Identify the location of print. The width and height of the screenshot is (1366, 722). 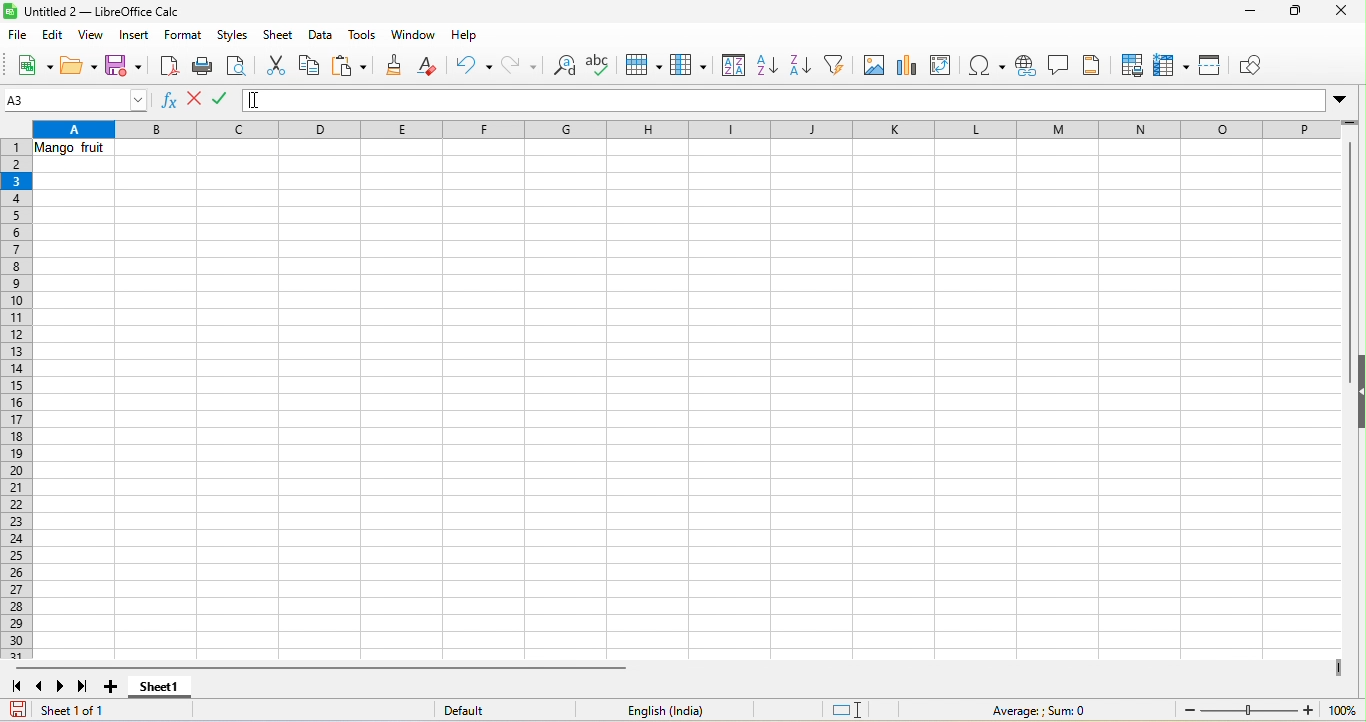
(202, 66).